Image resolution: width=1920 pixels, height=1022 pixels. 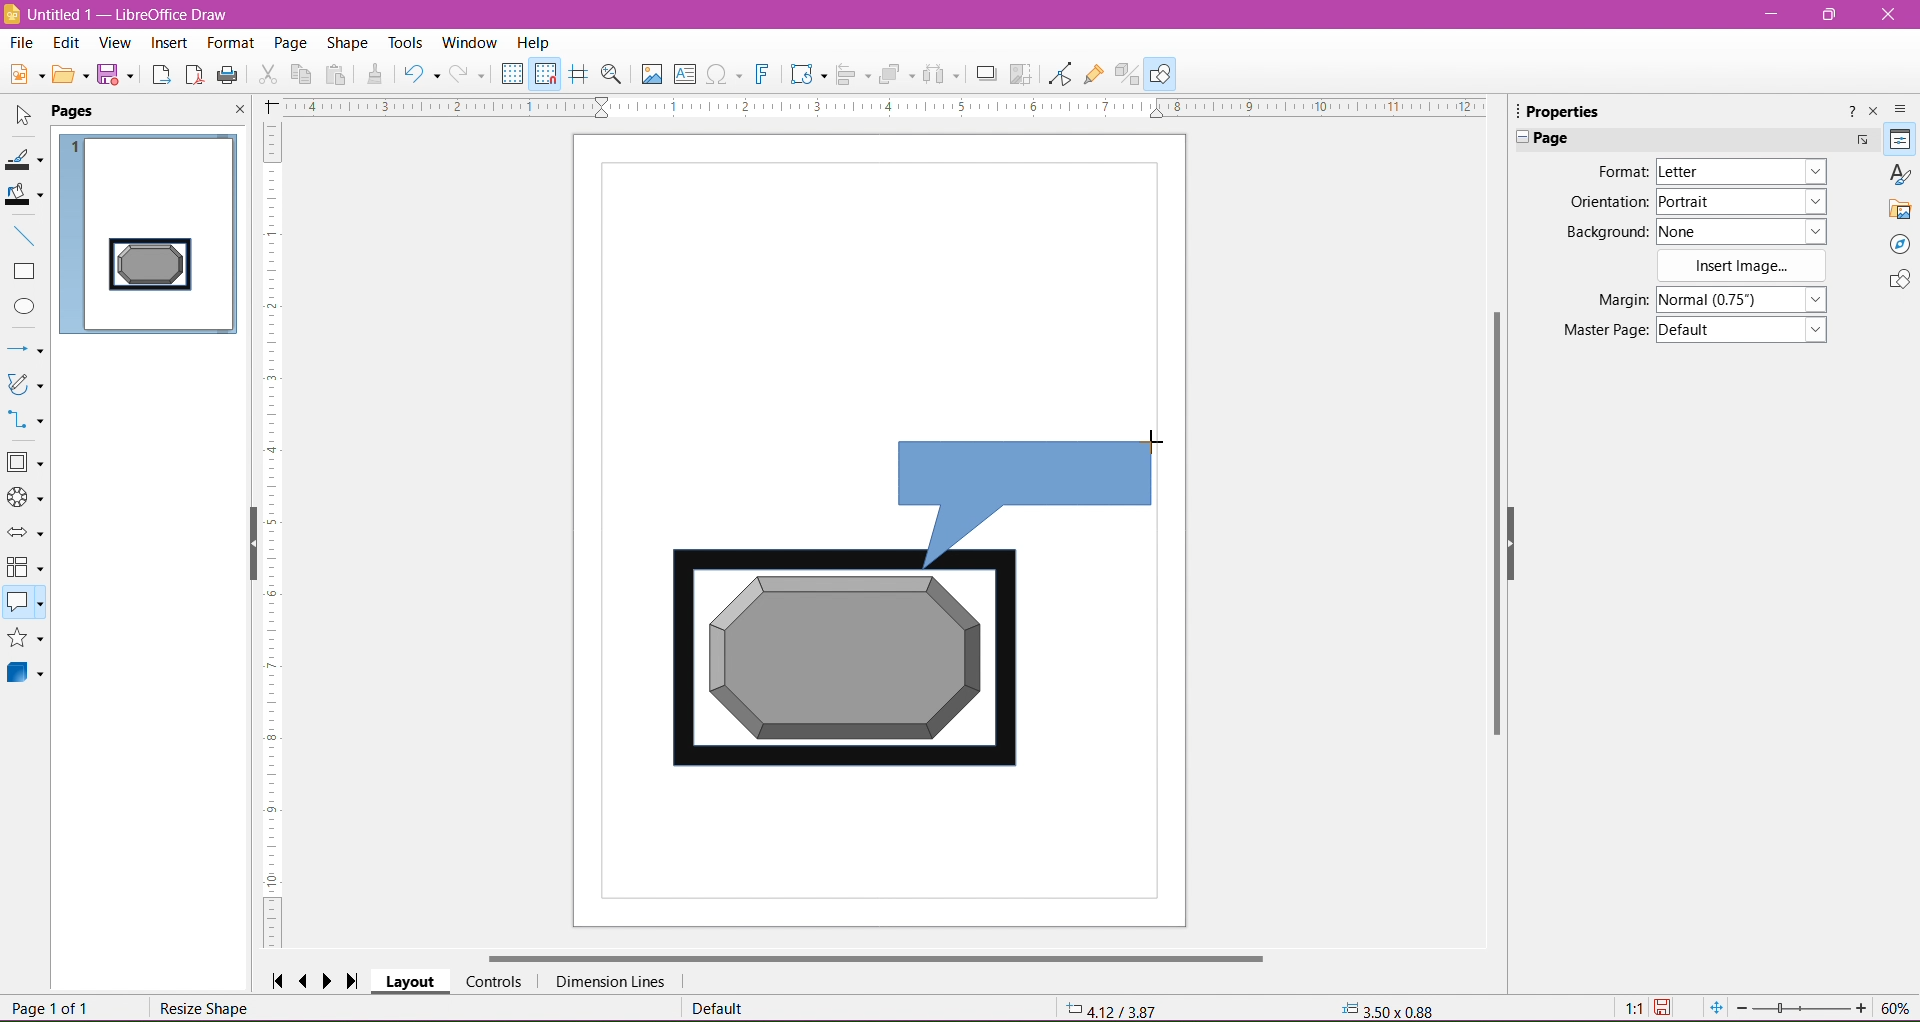 What do you see at coordinates (1058, 76) in the screenshot?
I see `Toggle Point Edit Mode` at bounding box center [1058, 76].